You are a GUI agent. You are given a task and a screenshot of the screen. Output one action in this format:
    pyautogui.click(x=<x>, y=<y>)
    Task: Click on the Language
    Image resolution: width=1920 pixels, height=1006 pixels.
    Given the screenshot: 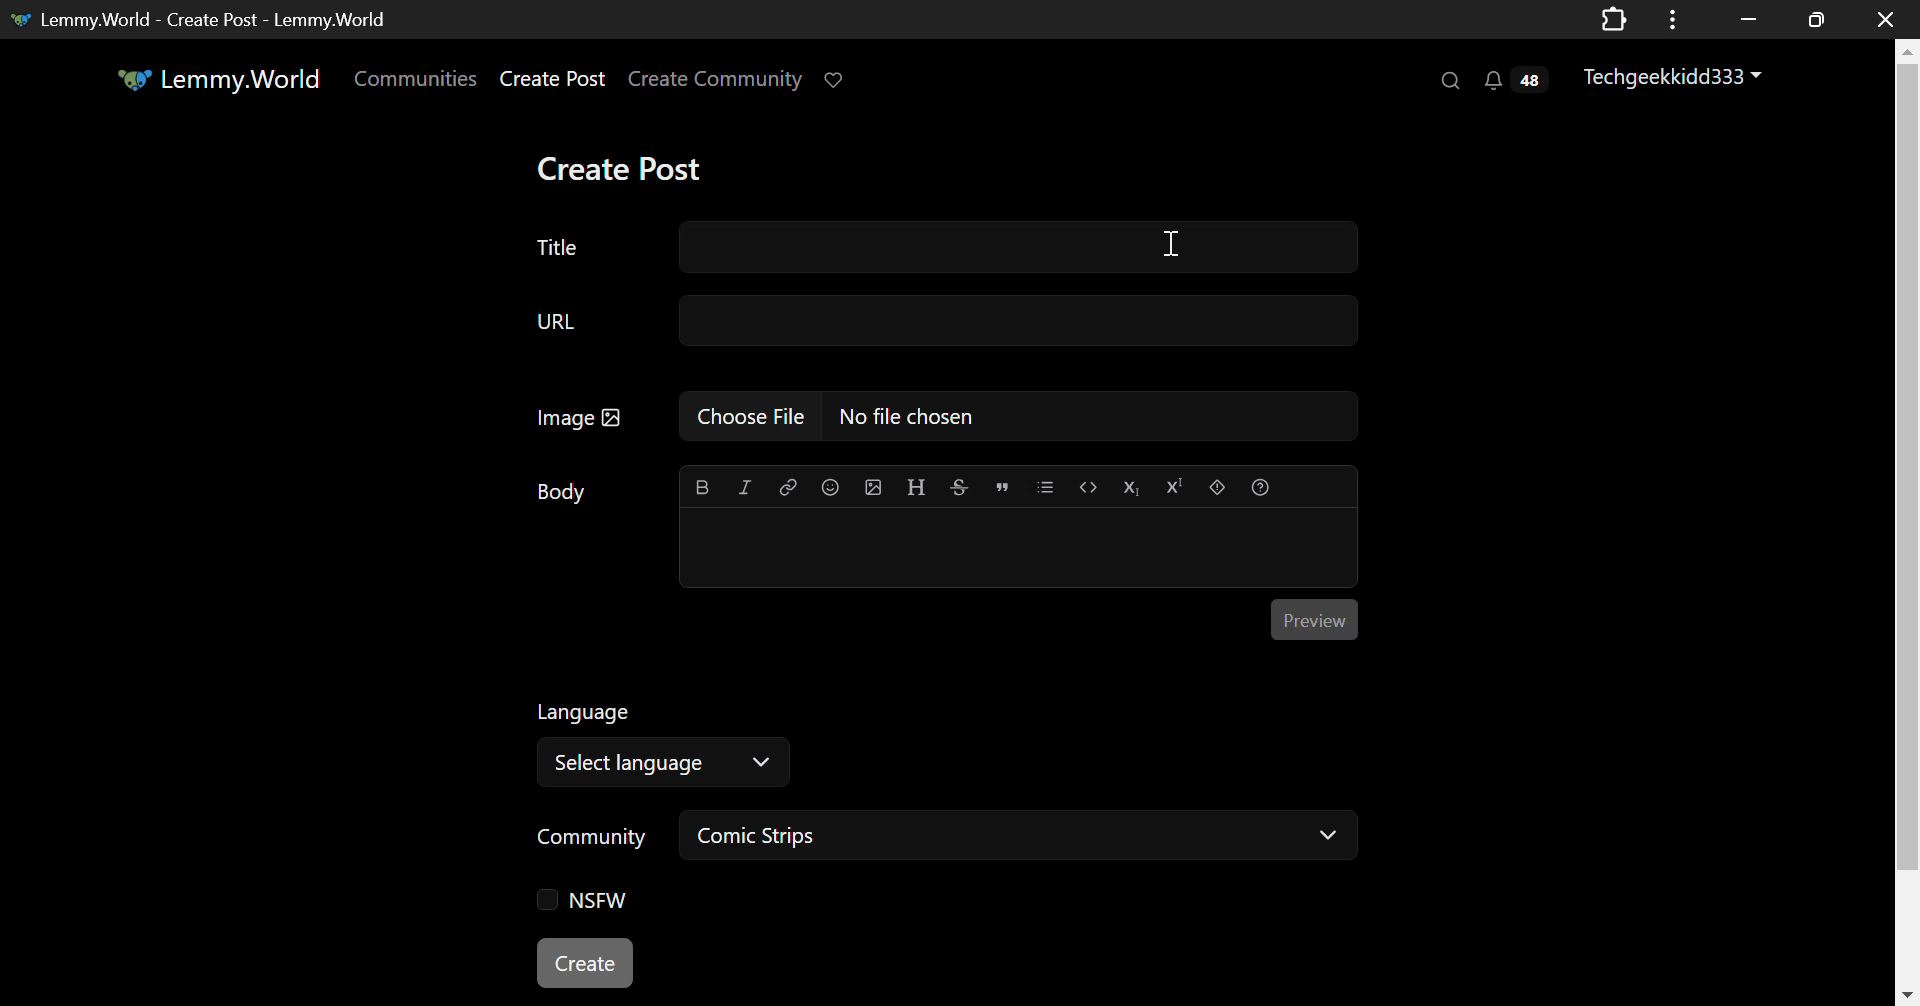 What is the action you would take?
    pyautogui.click(x=583, y=713)
    